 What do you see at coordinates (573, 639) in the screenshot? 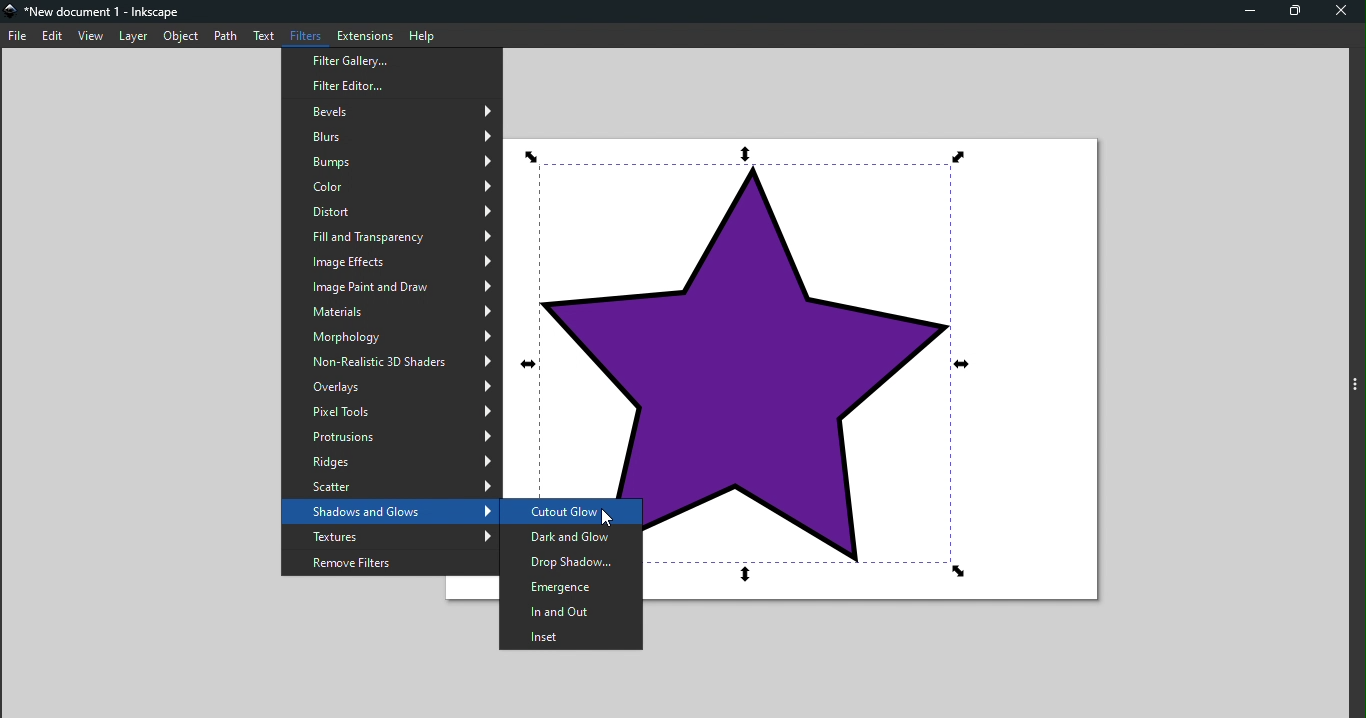
I see `Inset` at bounding box center [573, 639].